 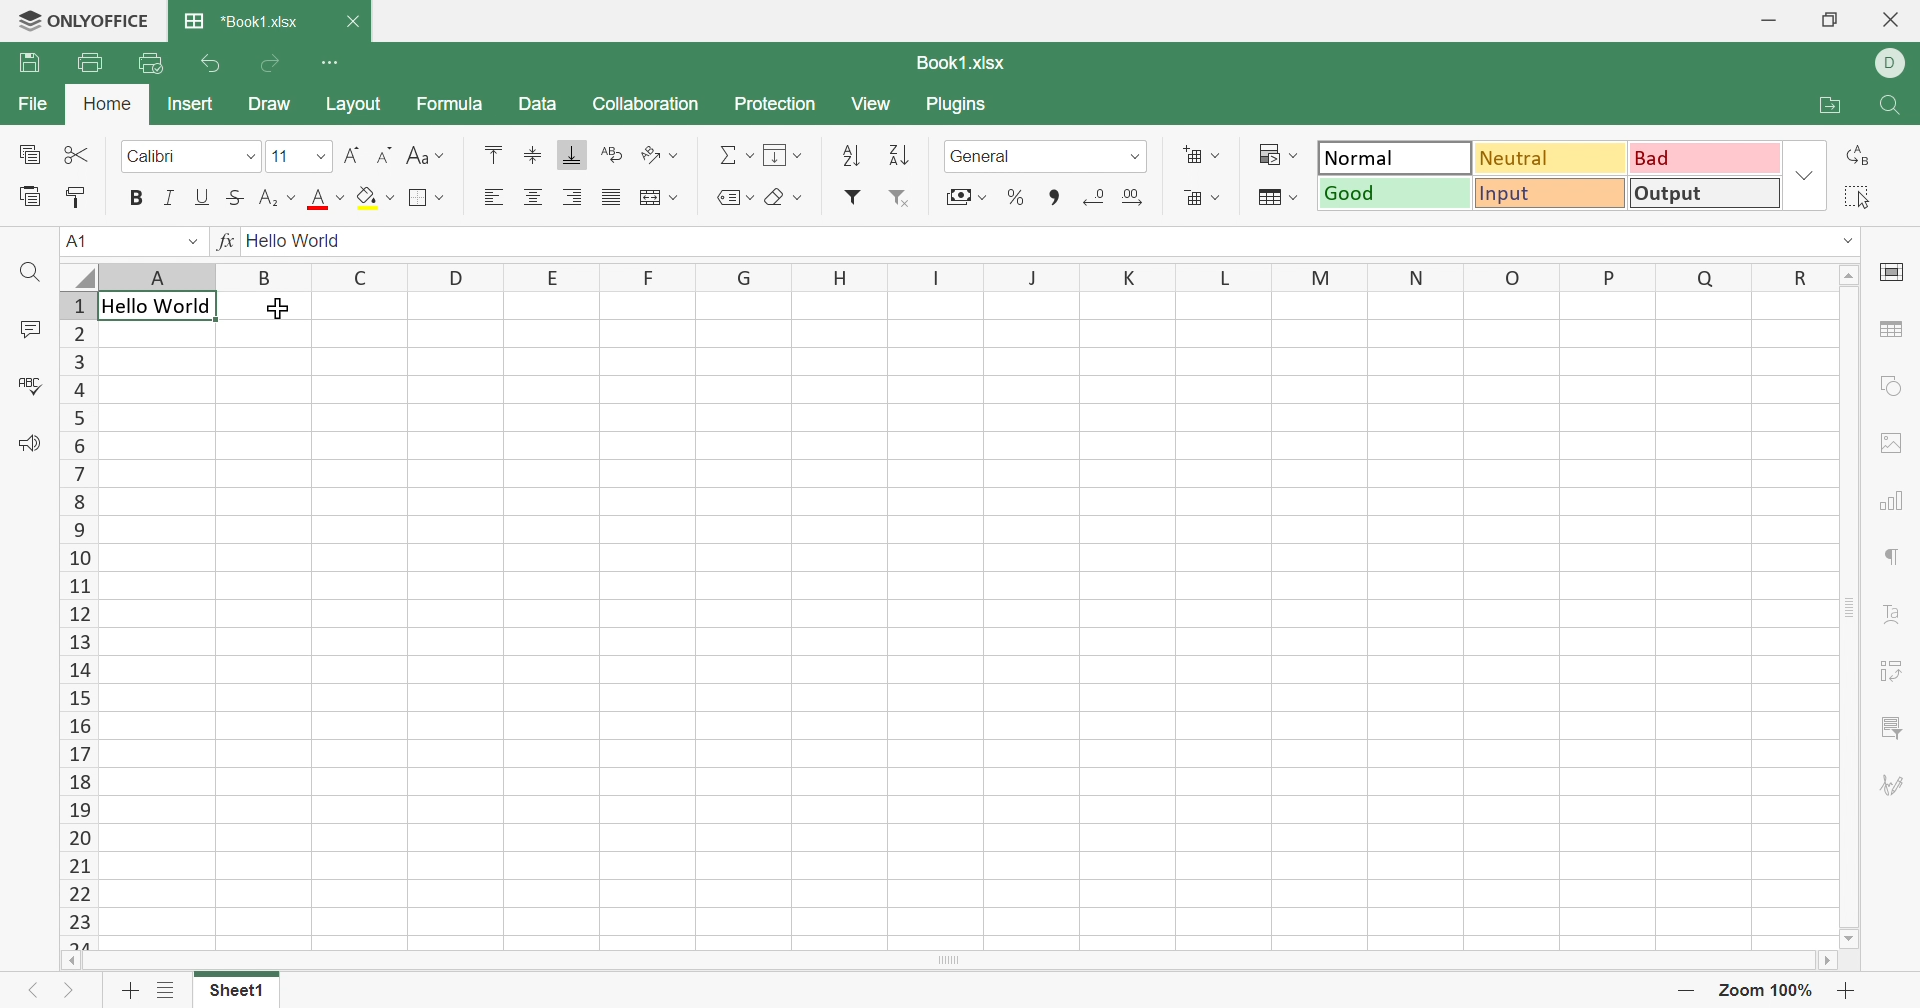 What do you see at coordinates (24, 330) in the screenshot?
I see `Comments` at bounding box center [24, 330].